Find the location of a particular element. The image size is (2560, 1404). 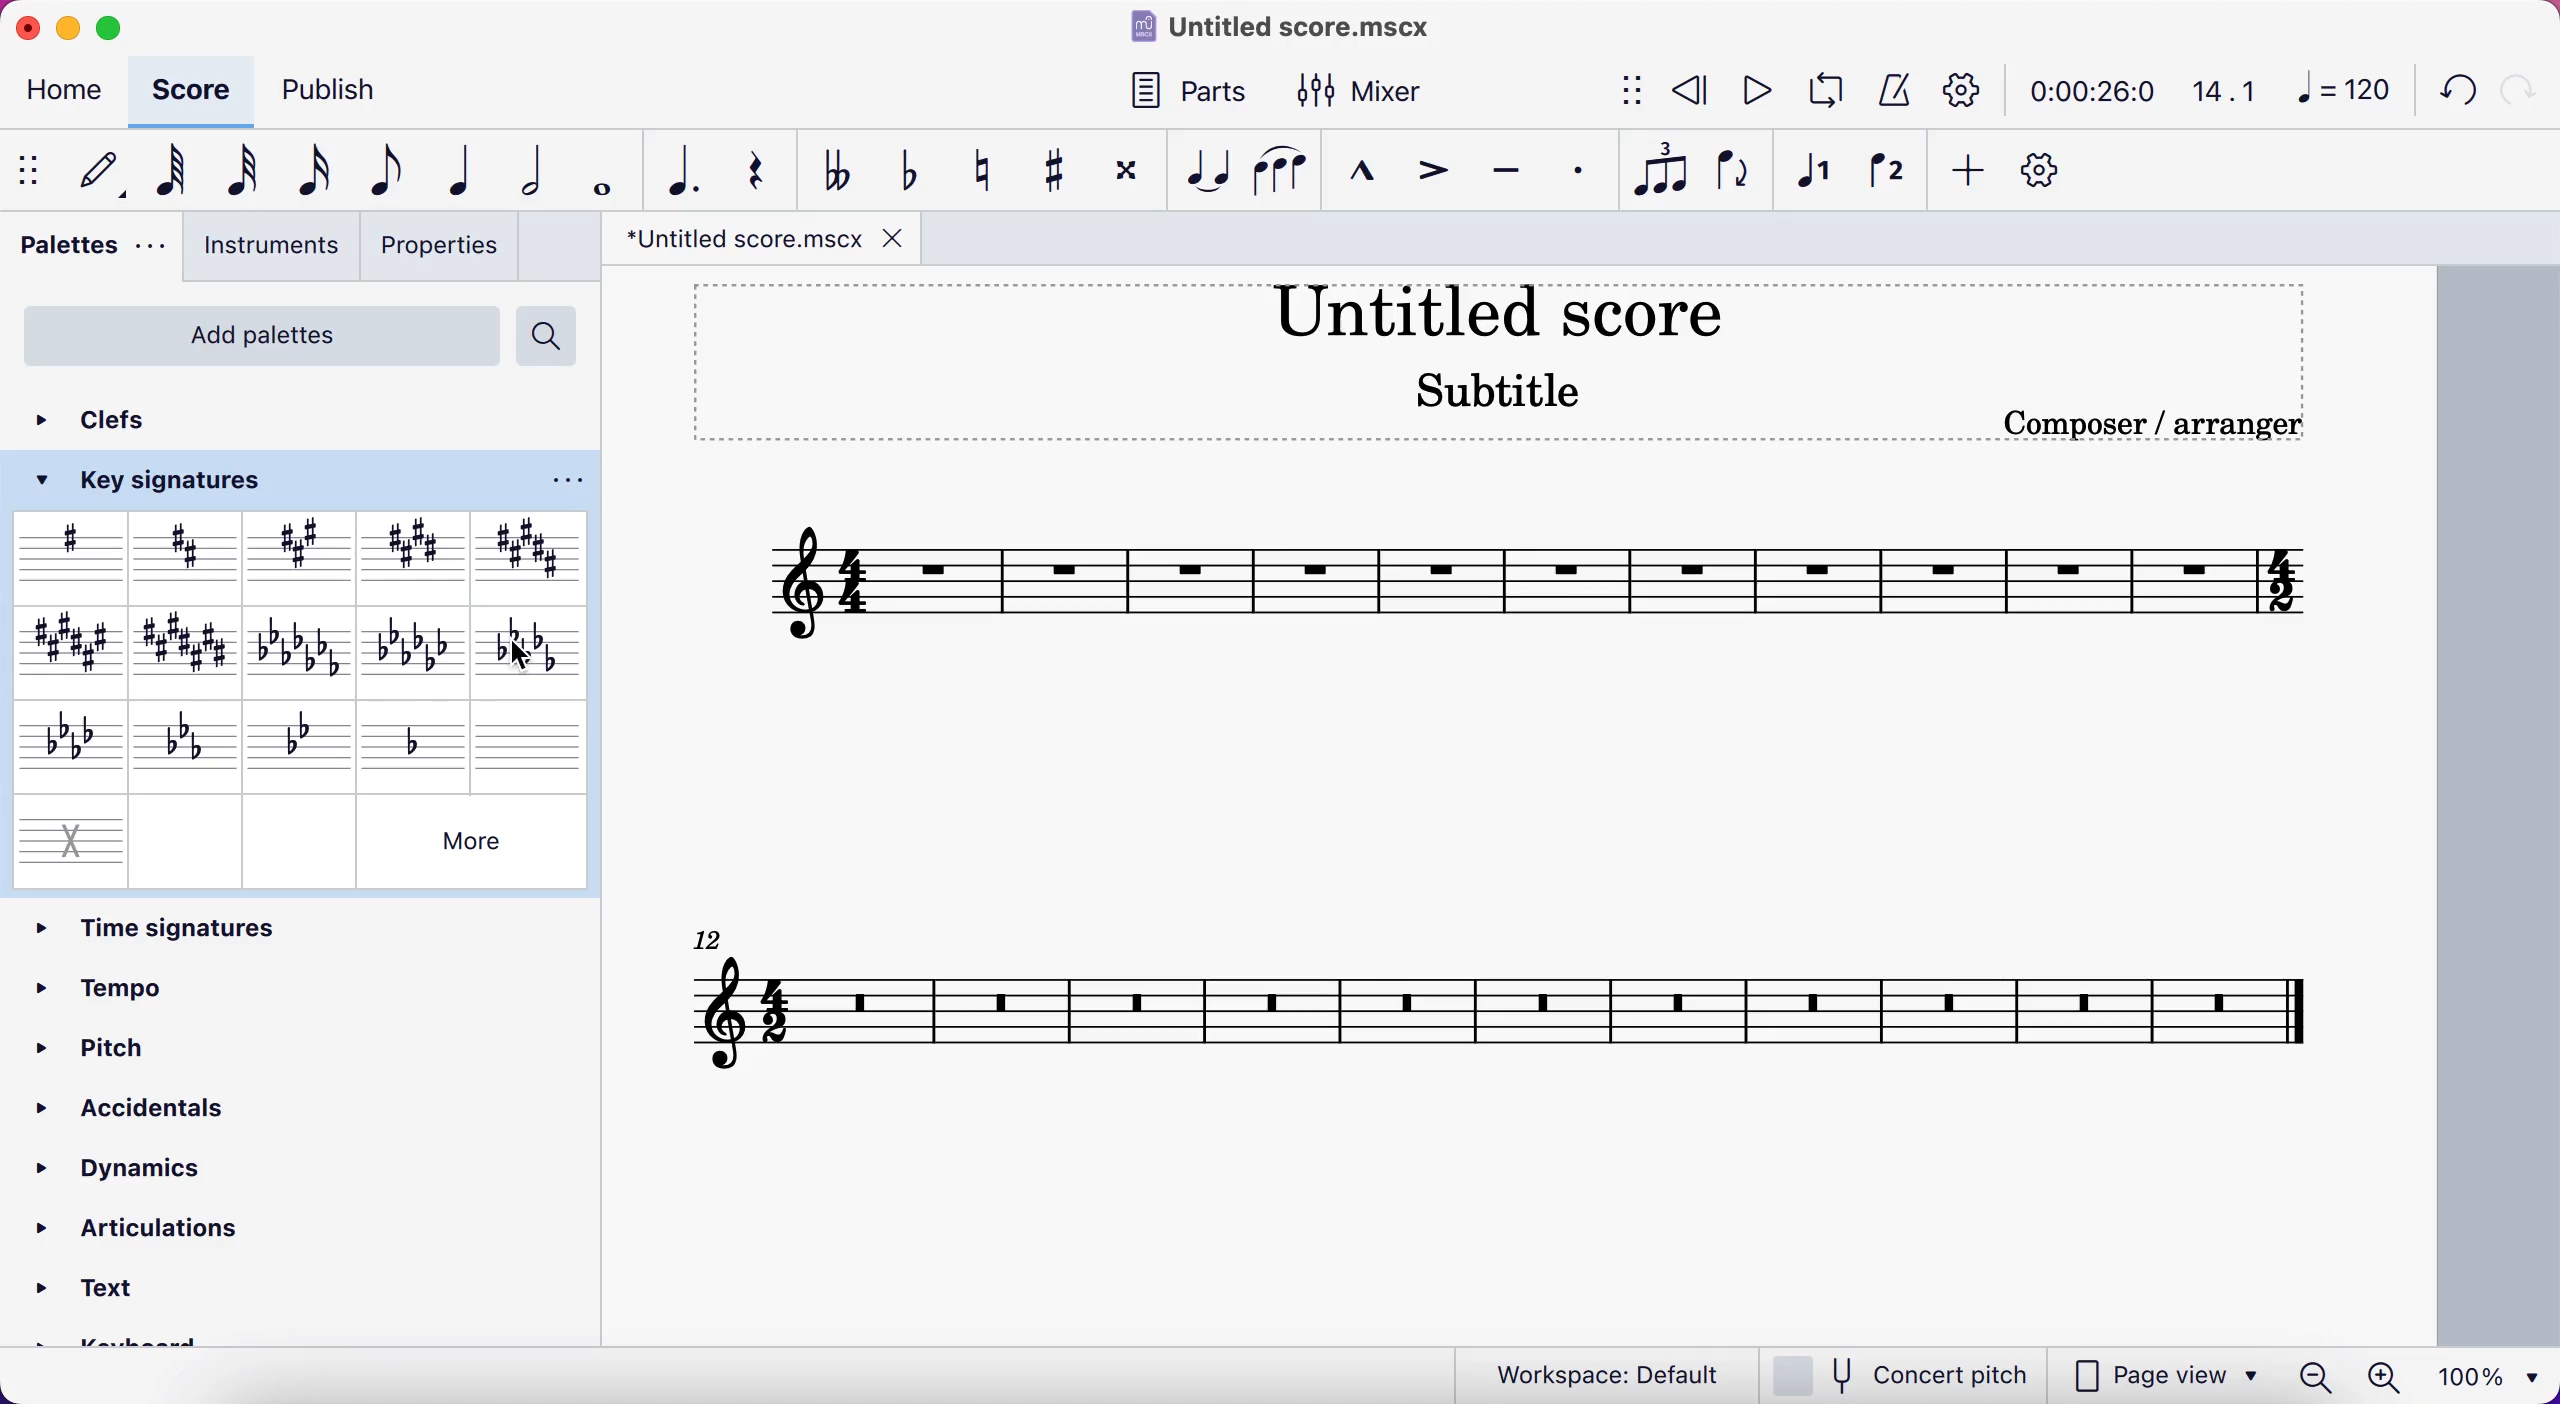

toggle flat is located at coordinates (914, 174).